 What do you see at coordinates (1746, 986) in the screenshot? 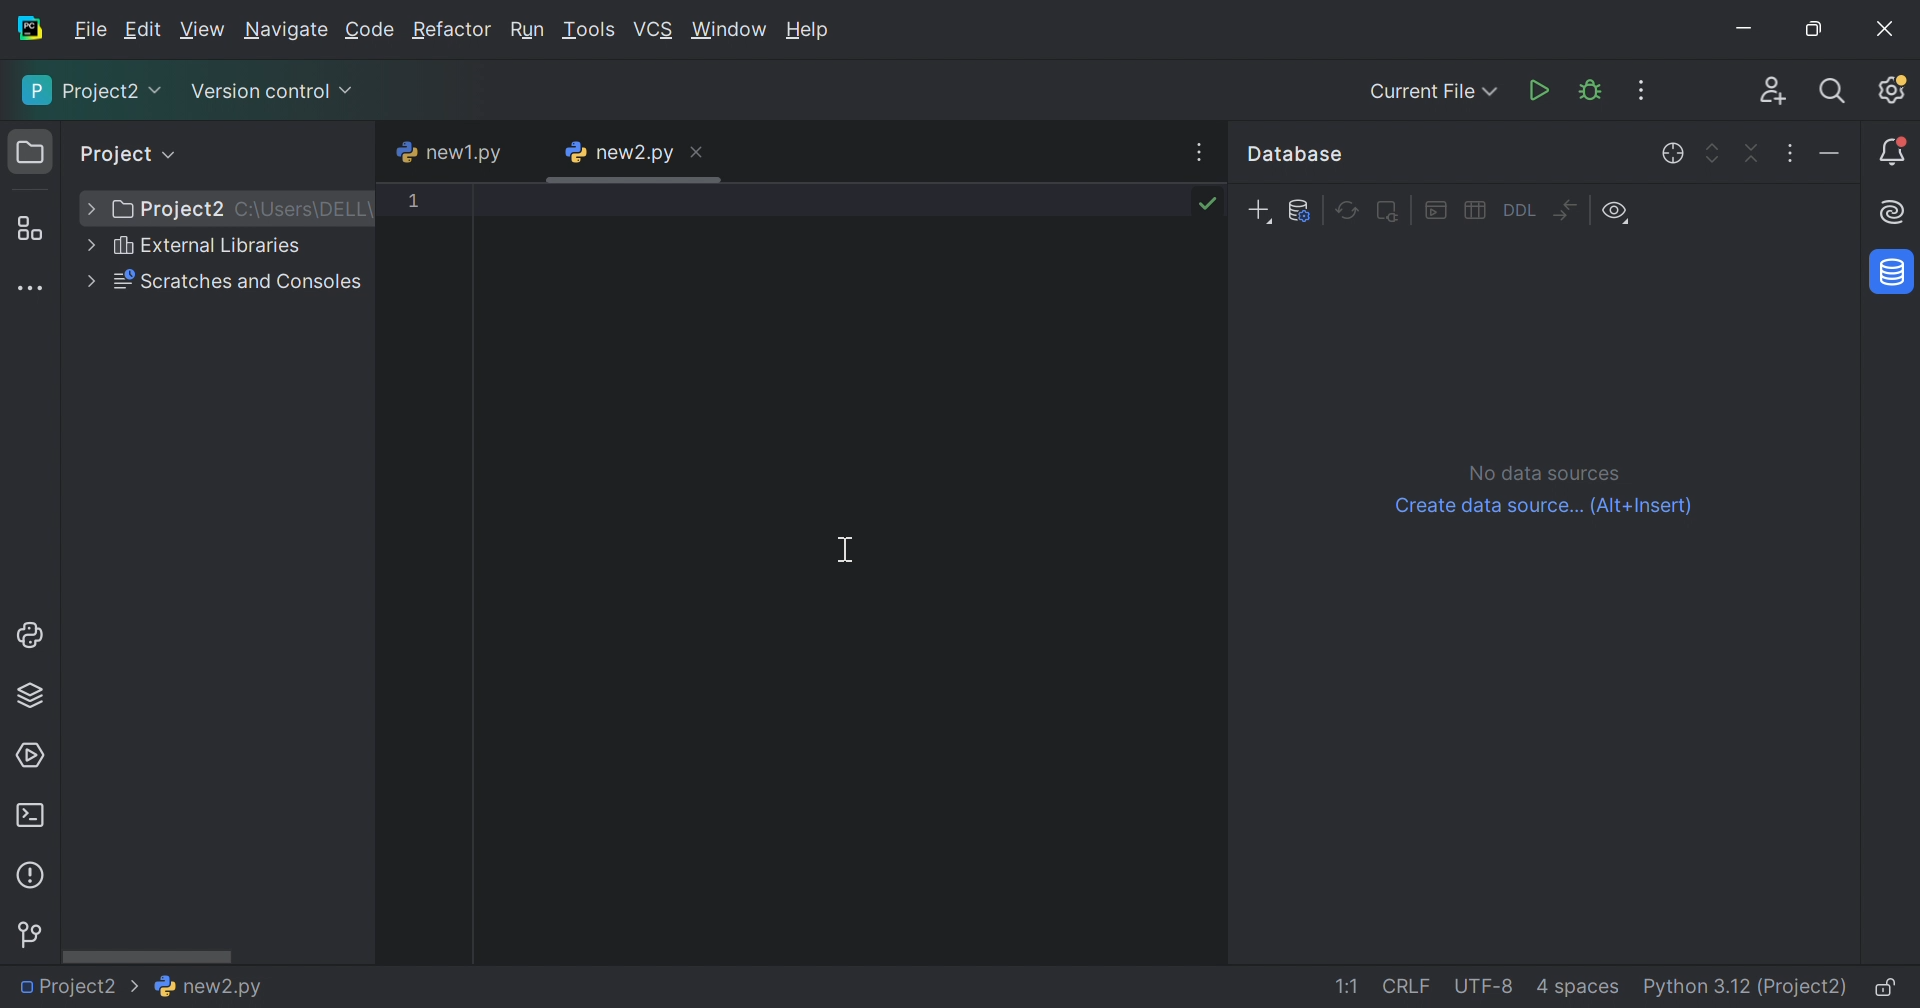
I see `Python 3.12 (Project)` at bounding box center [1746, 986].